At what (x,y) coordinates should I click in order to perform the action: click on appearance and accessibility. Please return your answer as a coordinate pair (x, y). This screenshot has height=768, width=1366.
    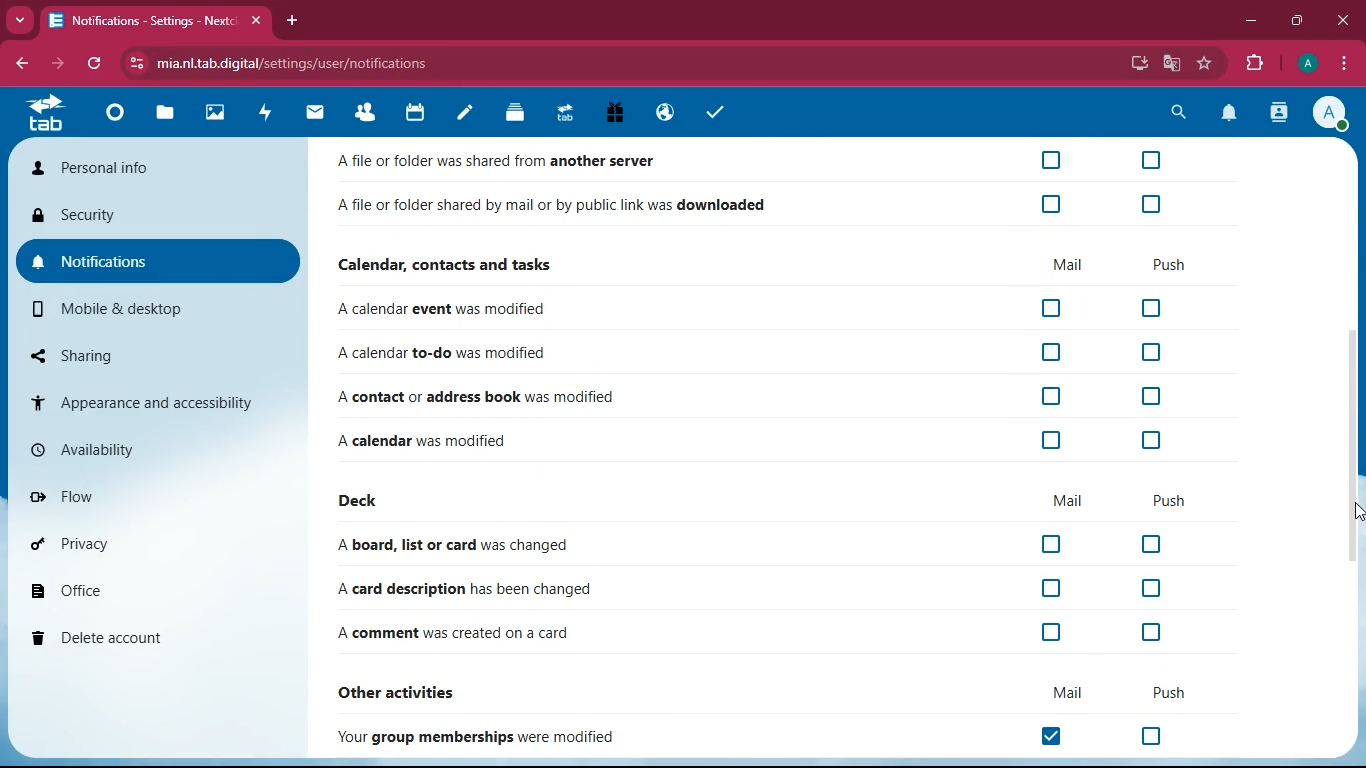
    Looking at the image, I should click on (157, 401).